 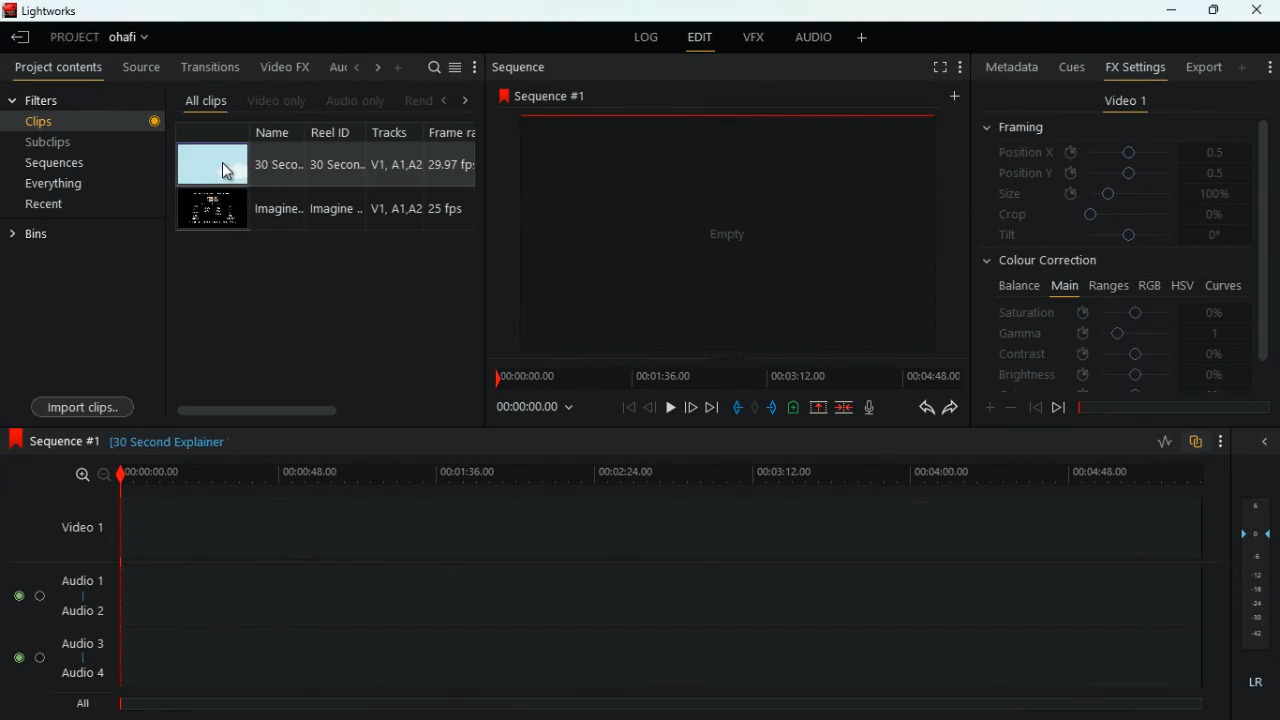 I want to click on screen, so click(x=211, y=210).